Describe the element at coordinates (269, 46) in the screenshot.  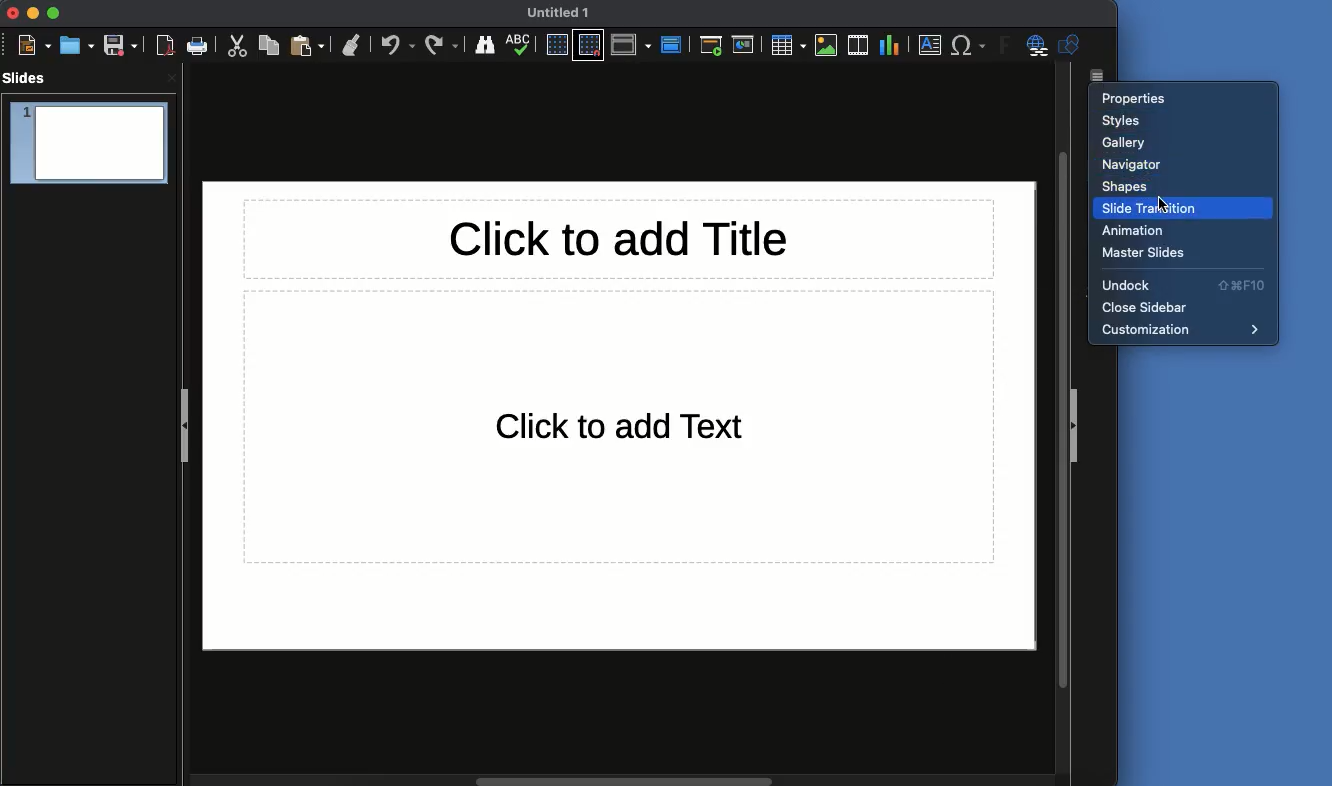
I see `Copy` at that location.